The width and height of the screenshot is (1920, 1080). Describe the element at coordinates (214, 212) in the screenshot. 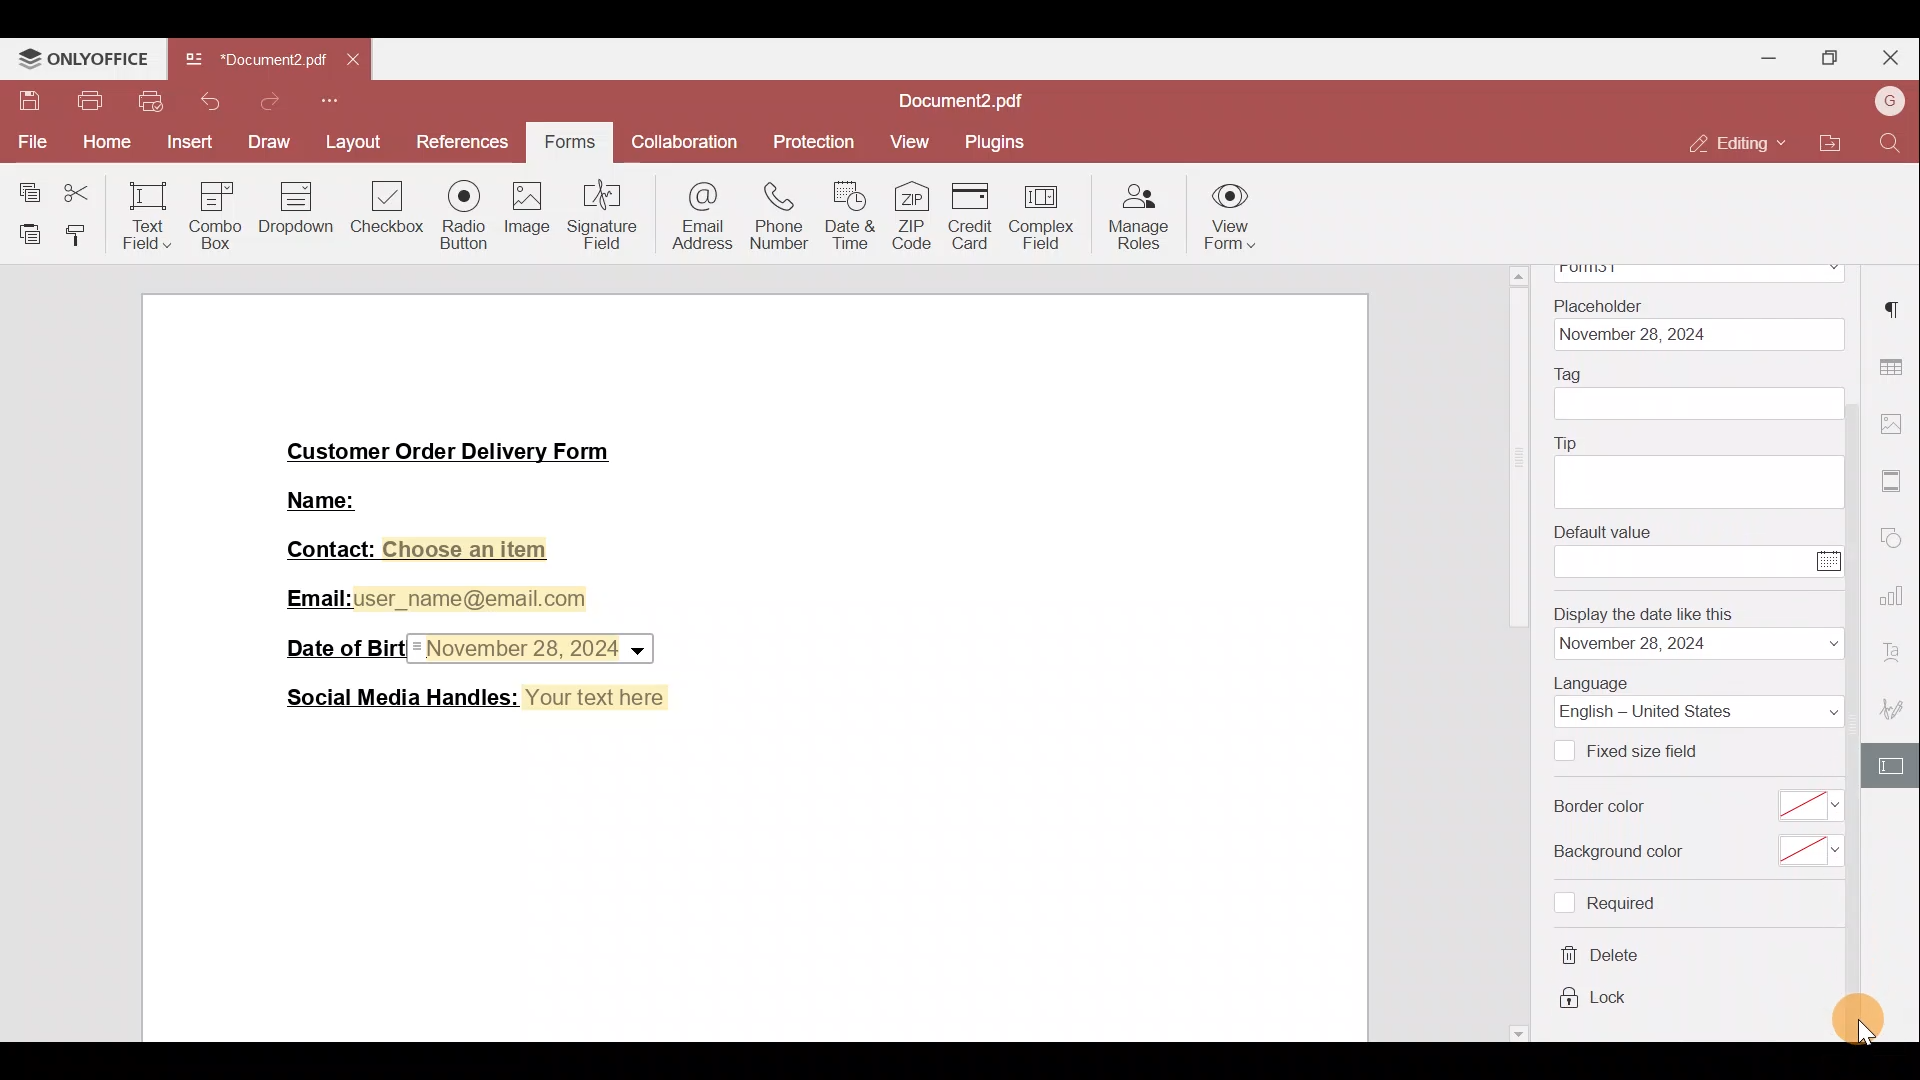

I see `Combo box` at that location.